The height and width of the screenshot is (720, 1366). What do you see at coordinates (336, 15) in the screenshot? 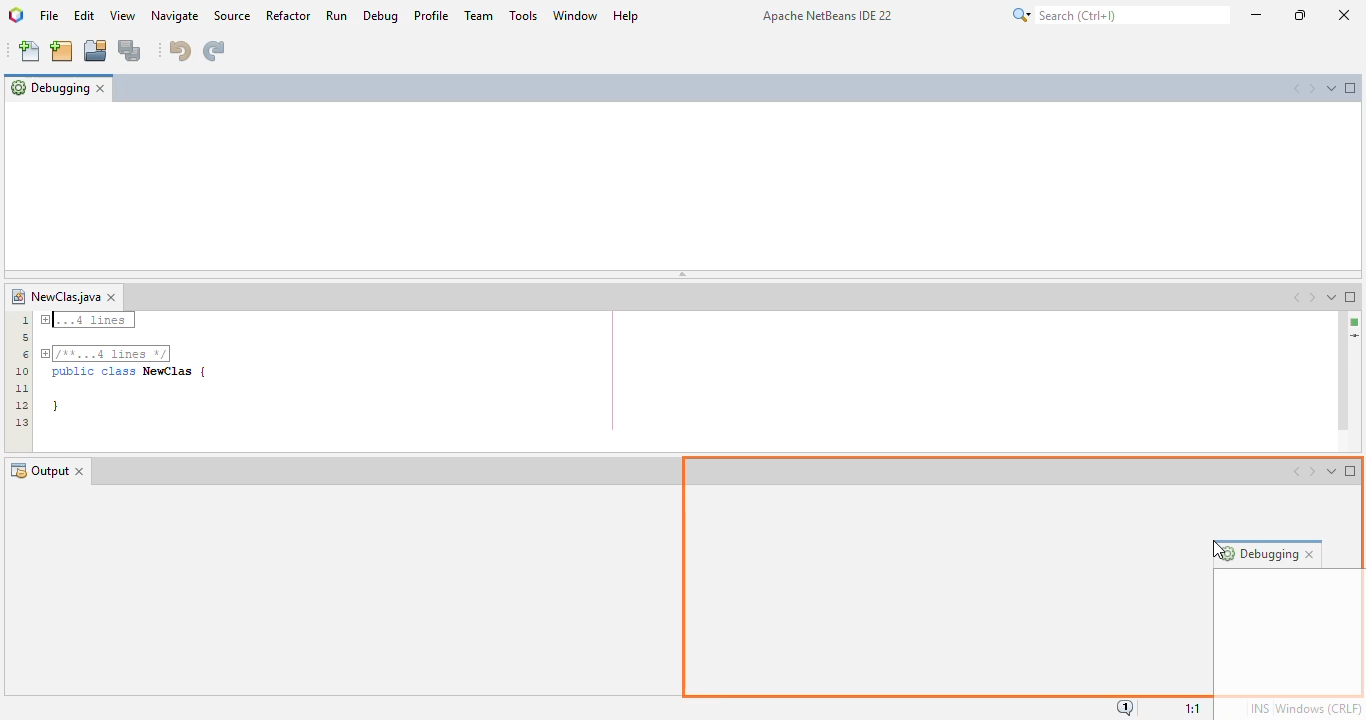
I see `run` at bounding box center [336, 15].